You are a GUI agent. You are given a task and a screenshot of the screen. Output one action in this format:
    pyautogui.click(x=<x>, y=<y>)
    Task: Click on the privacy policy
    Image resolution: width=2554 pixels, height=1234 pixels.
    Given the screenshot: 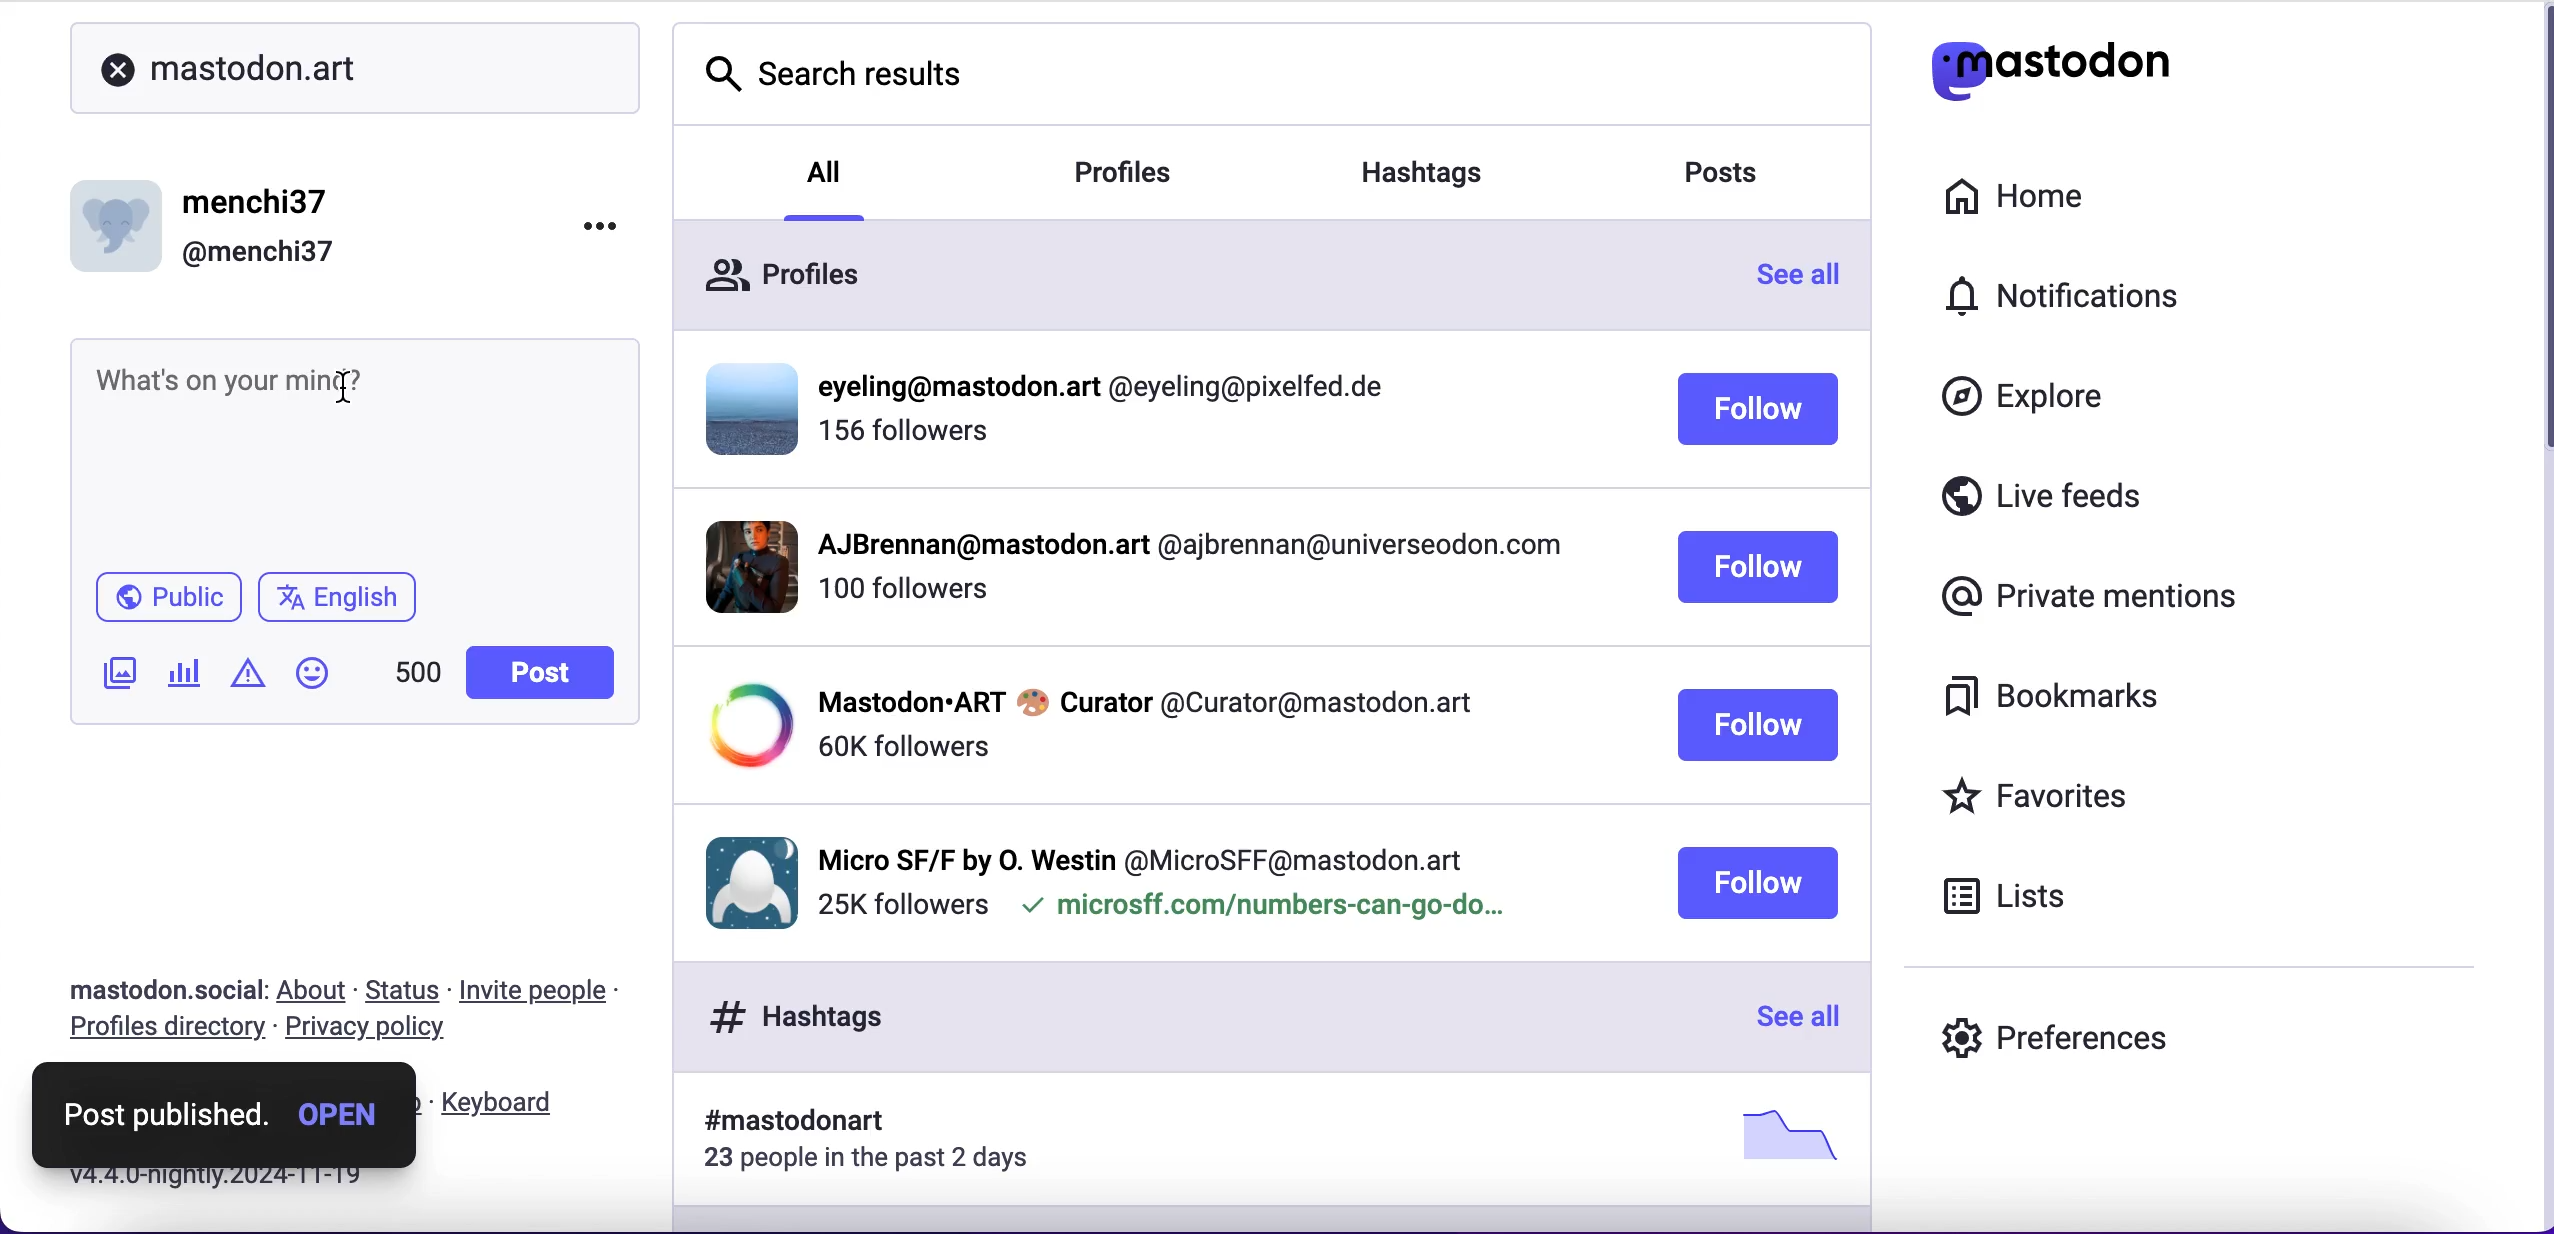 What is the action you would take?
    pyautogui.click(x=374, y=1032)
    